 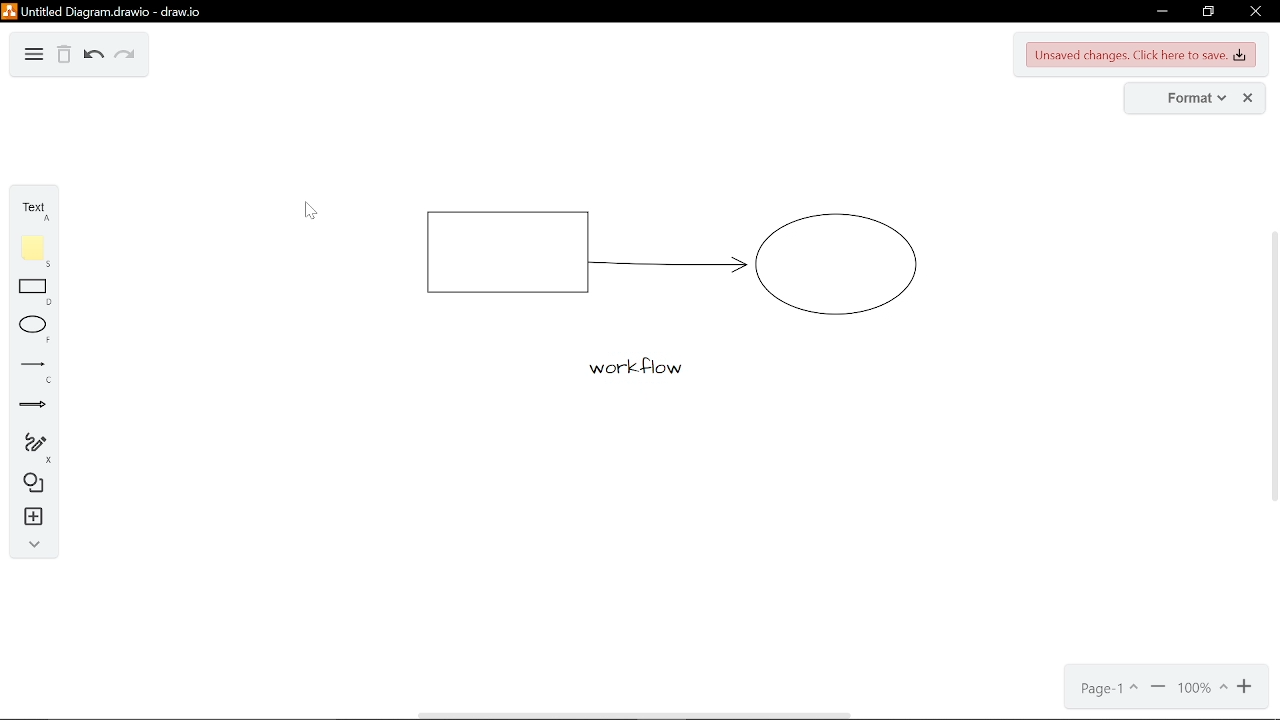 What do you see at coordinates (1180, 98) in the screenshot?
I see `format` at bounding box center [1180, 98].